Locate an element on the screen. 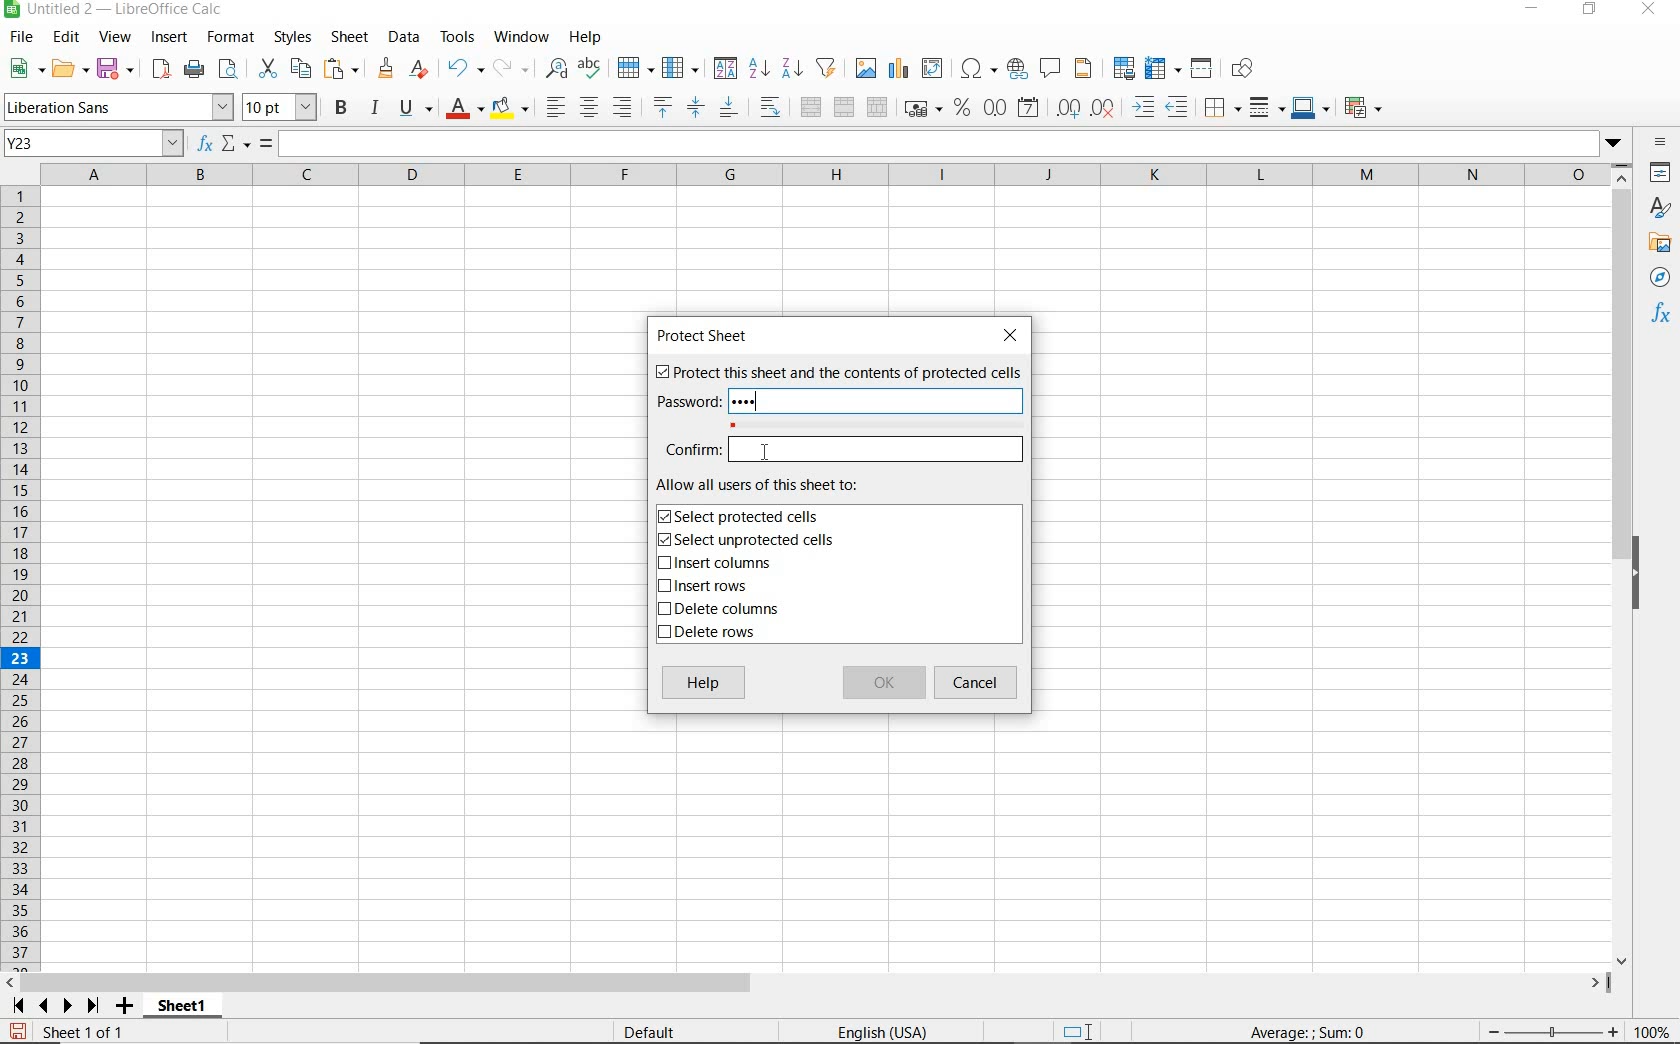  PROTECT THIS SHEET AND THE CONTENTS OF PROTECTED CELLS is located at coordinates (837, 374).